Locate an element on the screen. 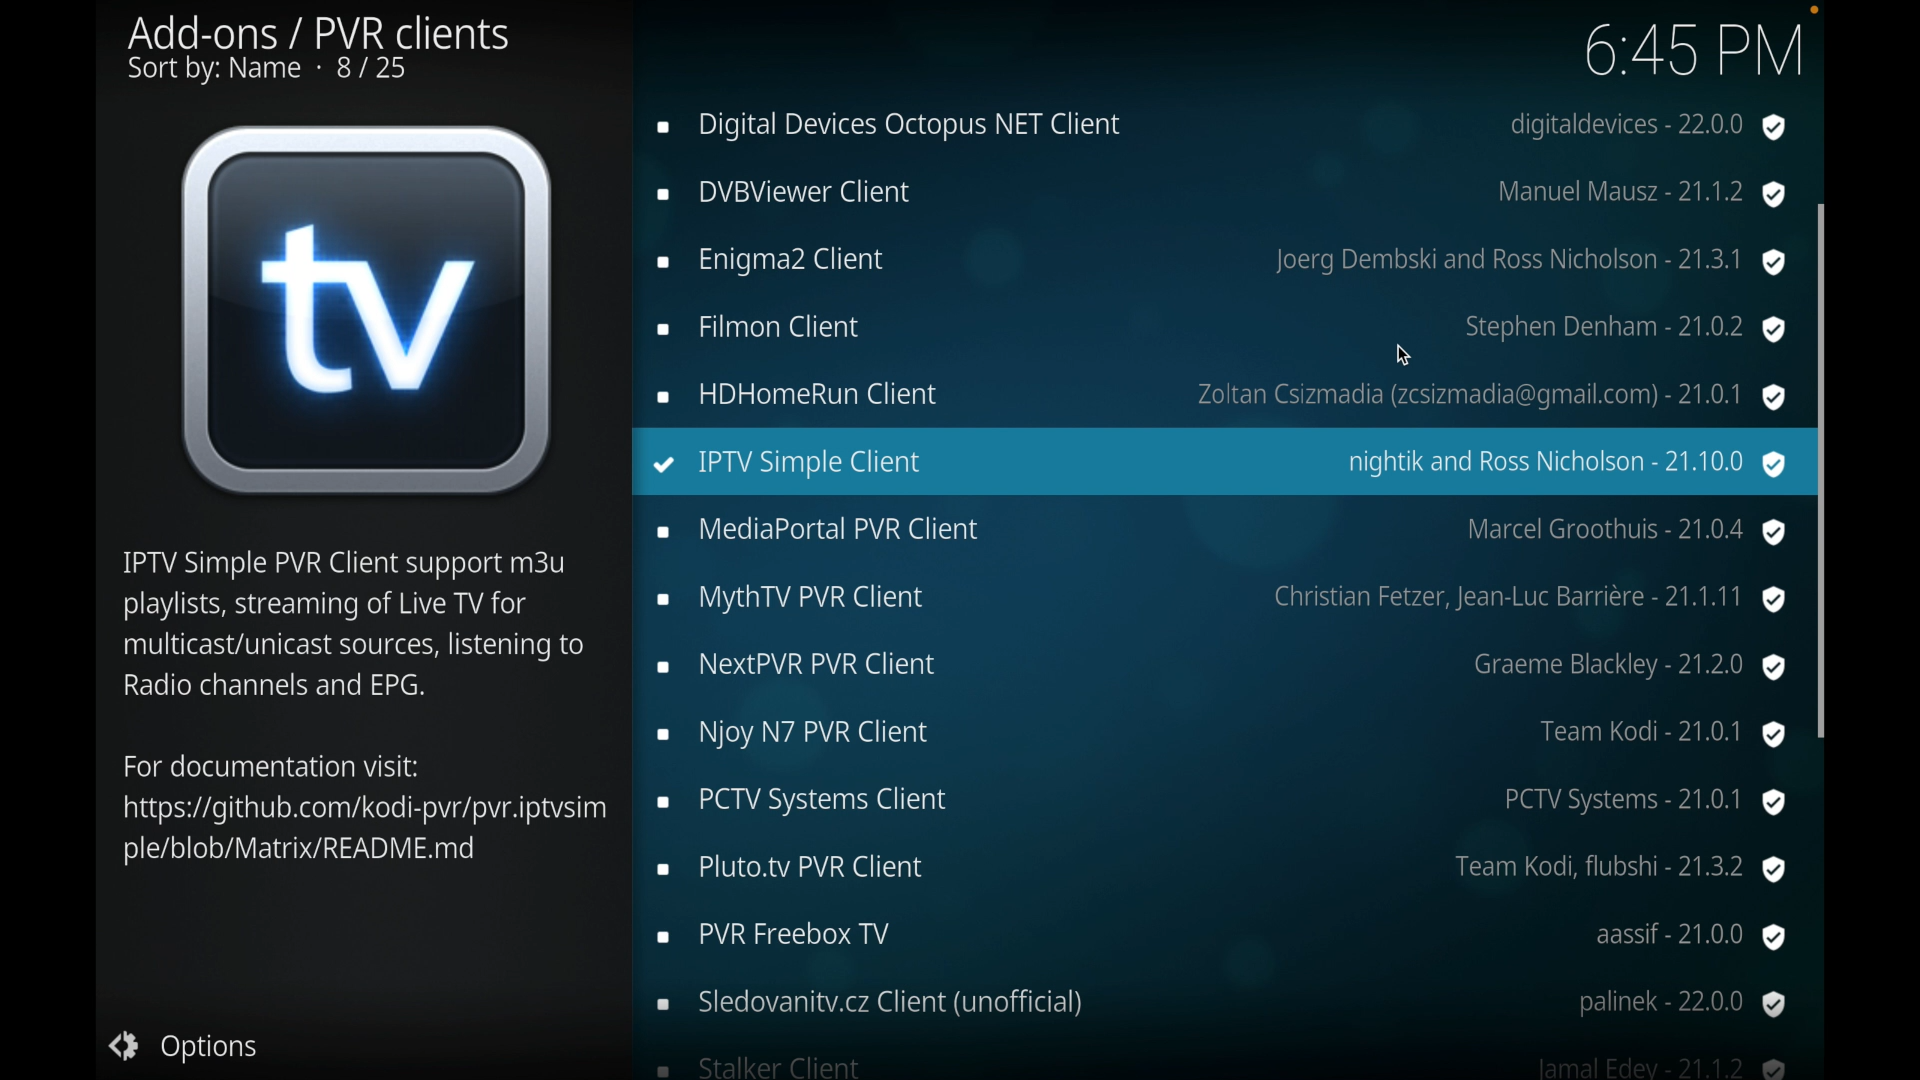  iptv simple client is located at coordinates (1219, 465).